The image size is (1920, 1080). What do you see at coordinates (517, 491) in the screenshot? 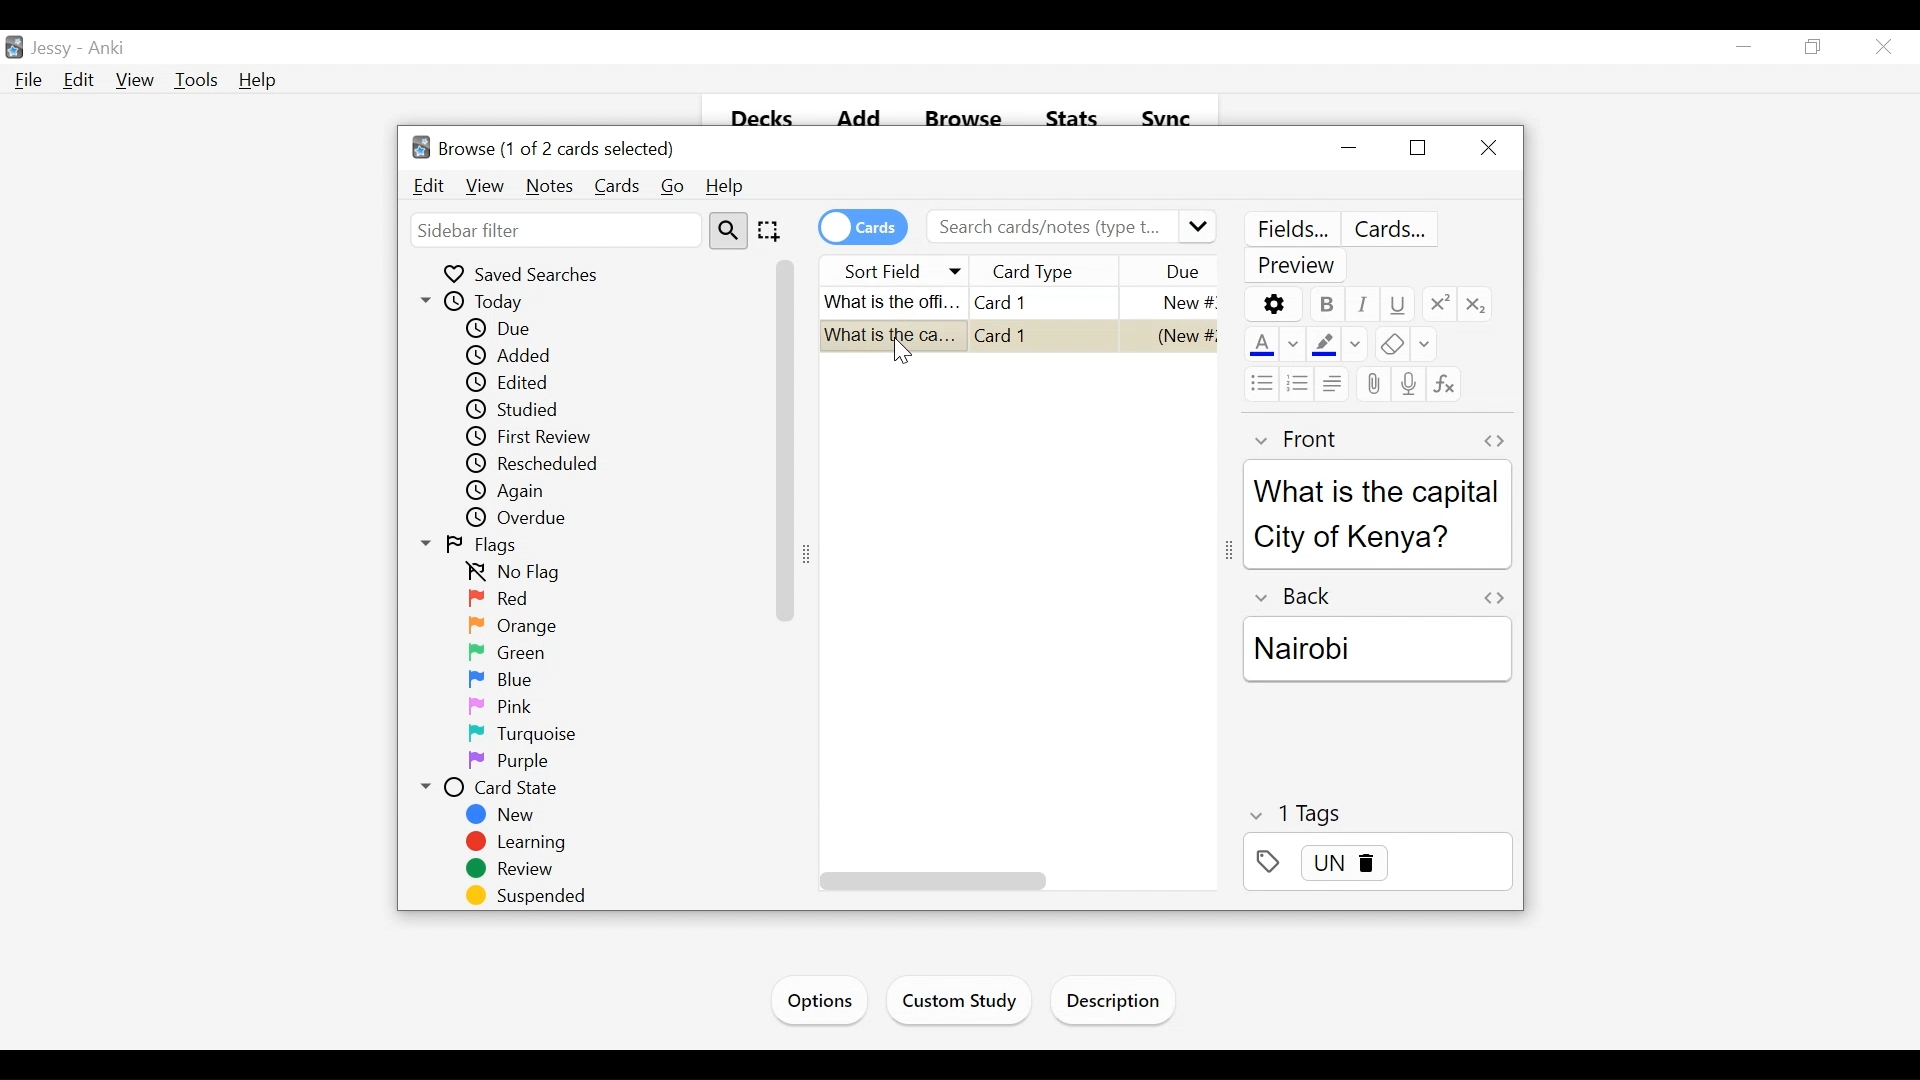
I see `Again` at bounding box center [517, 491].